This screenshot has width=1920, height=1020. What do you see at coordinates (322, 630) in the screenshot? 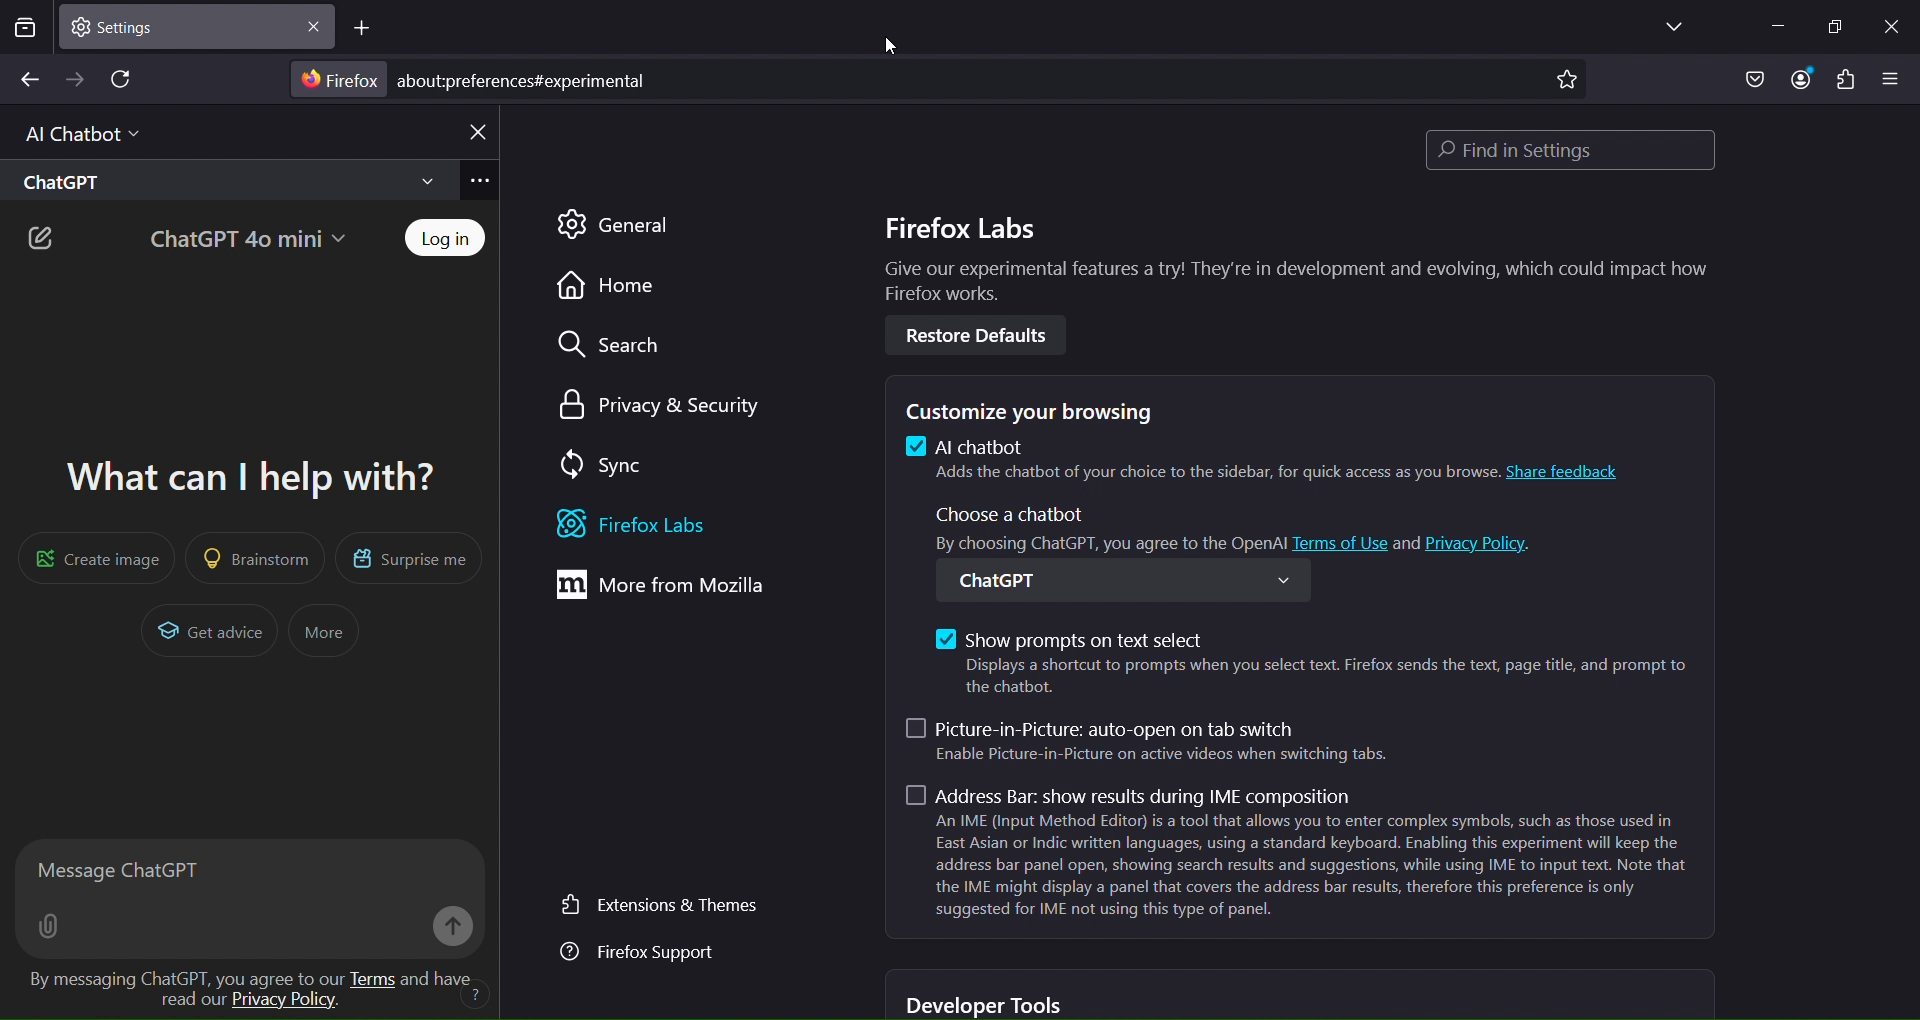
I see `More` at bounding box center [322, 630].